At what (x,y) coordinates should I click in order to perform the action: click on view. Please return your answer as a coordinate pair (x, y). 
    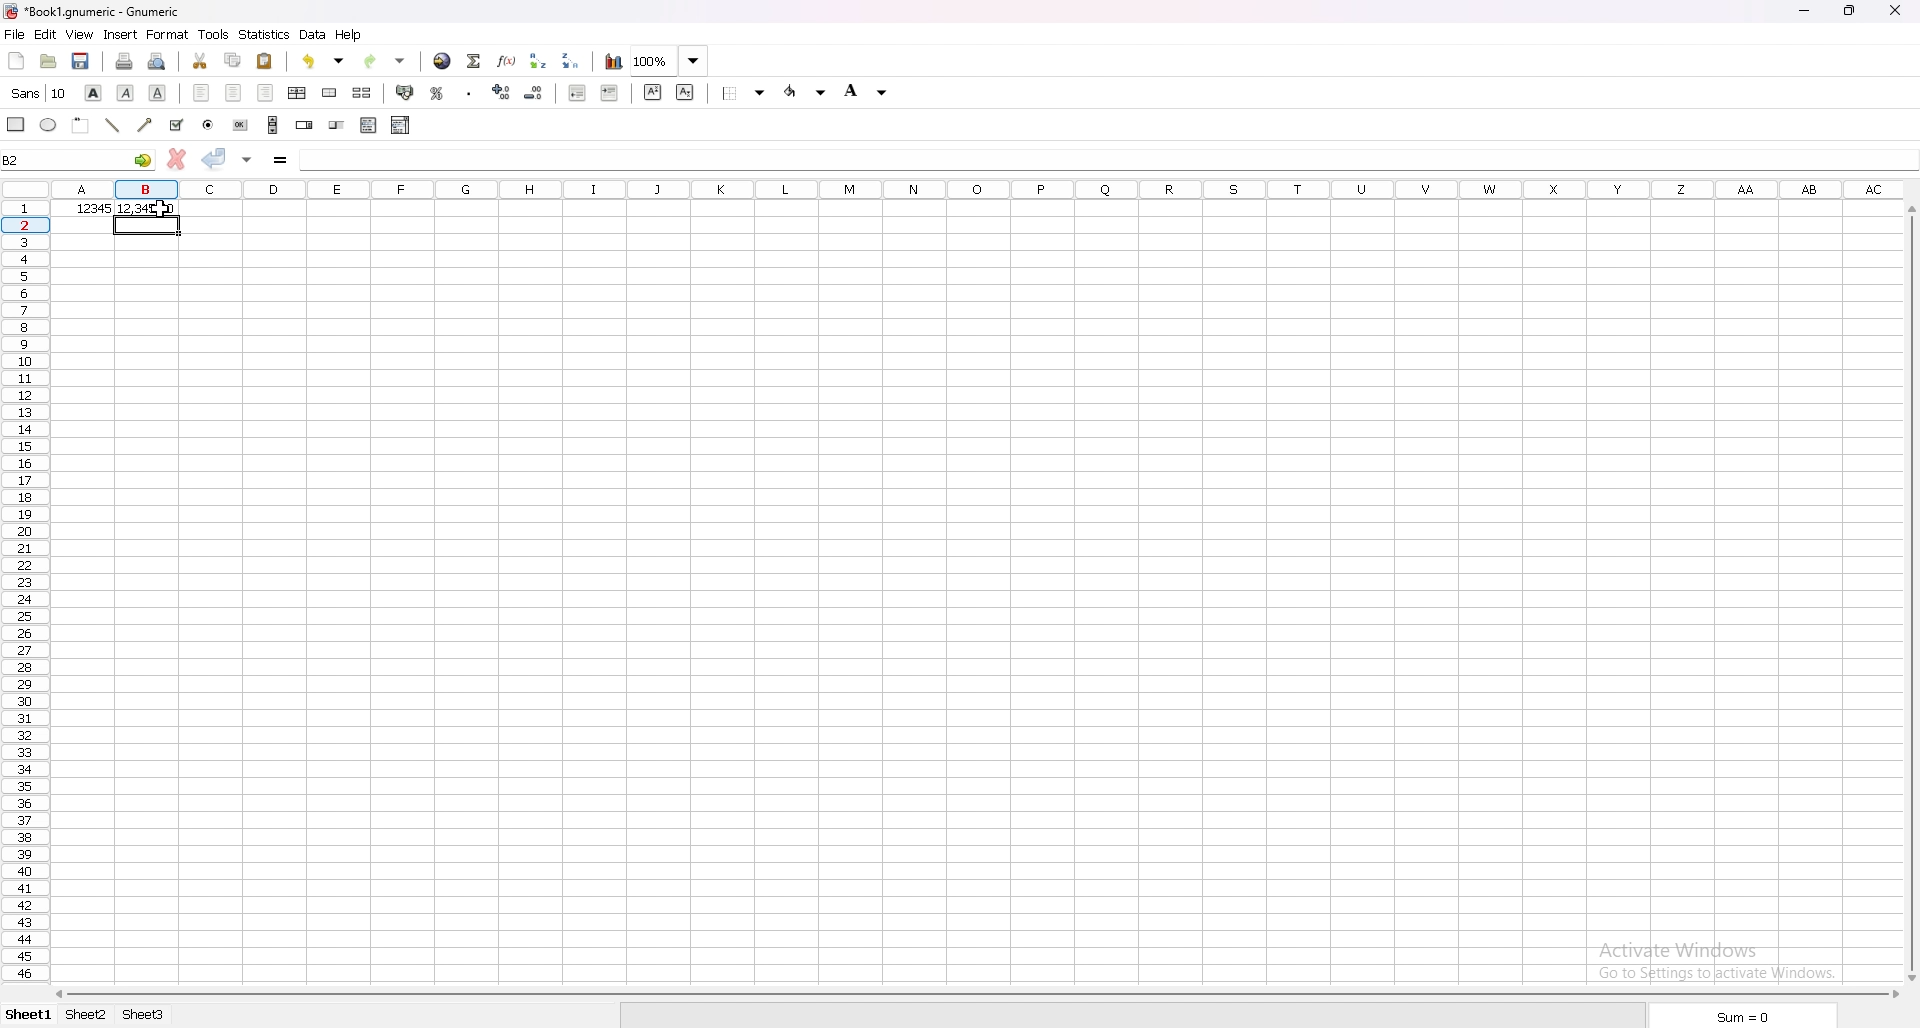
    Looking at the image, I should click on (80, 35).